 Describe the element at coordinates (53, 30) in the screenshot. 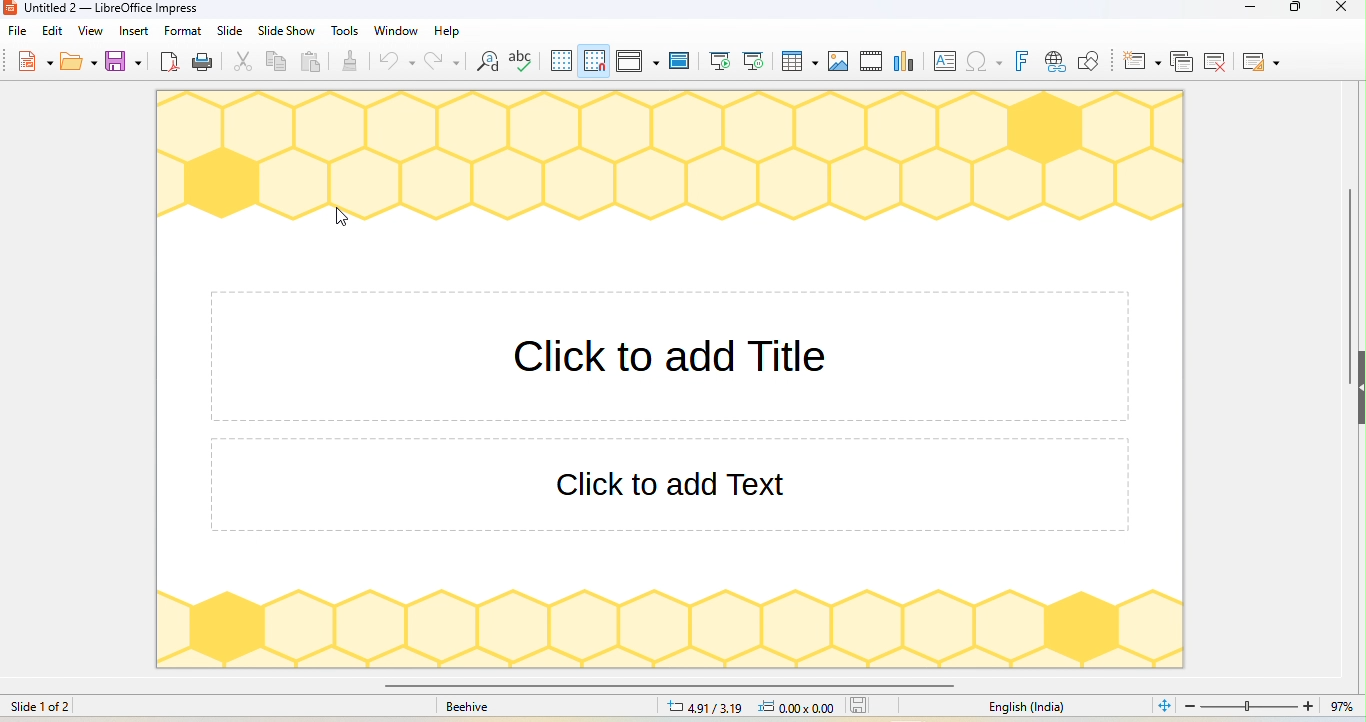

I see `edit` at that location.